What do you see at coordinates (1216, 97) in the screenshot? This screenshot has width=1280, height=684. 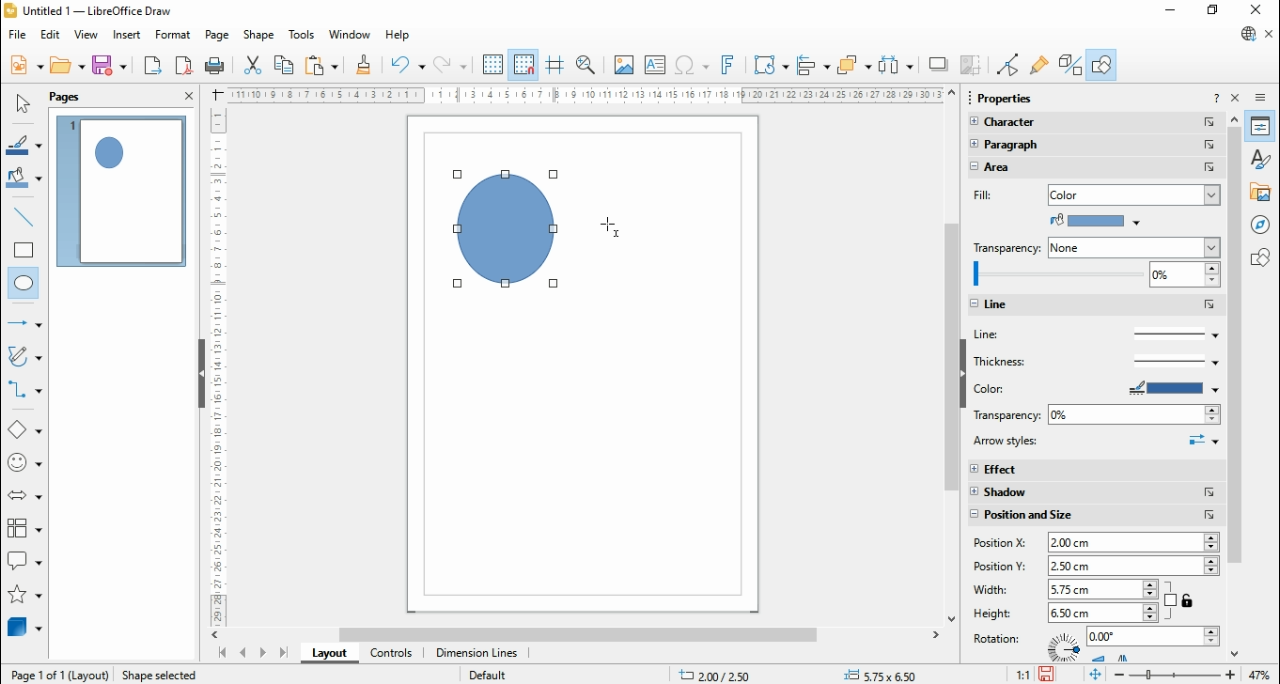 I see `help about this sidebar deck` at bounding box center [1216, 97].